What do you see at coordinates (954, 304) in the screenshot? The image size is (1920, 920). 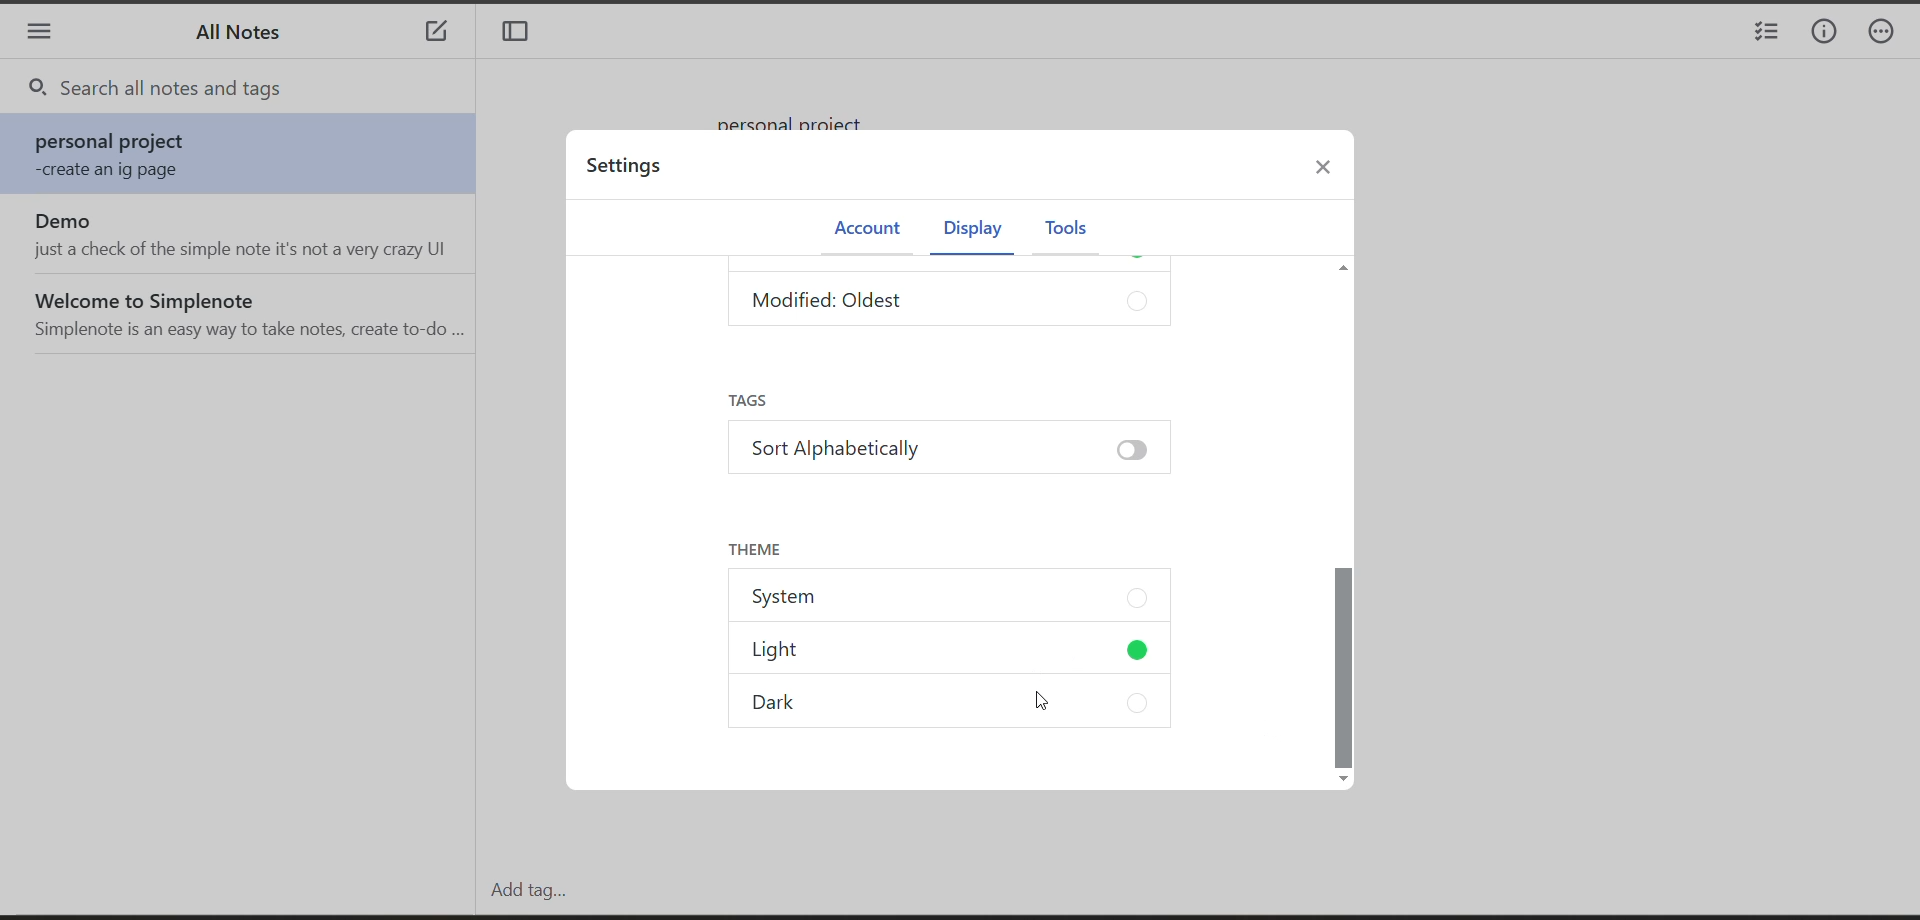 I see `modified: oldest` at bounding box center [954, 304].